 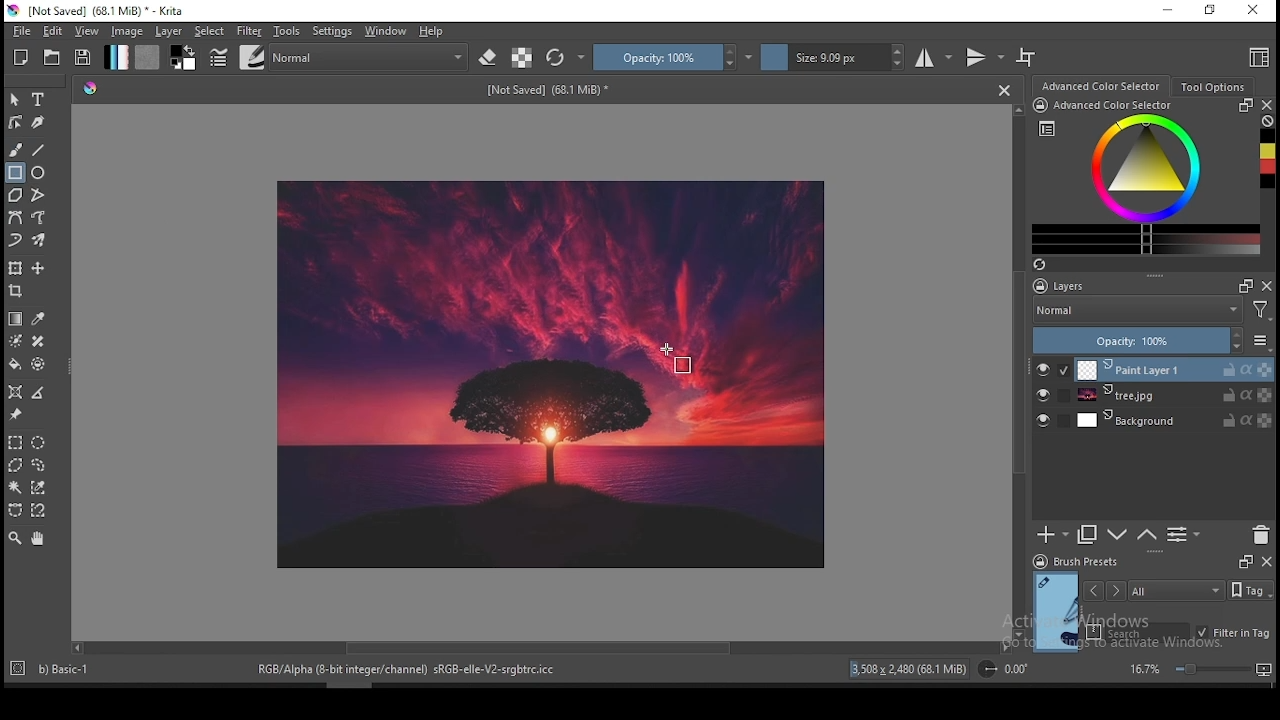 What do you see at coordinates (1075, 561) in the screenshot?
I see `brush preset` at bounding box center [1075, 561].